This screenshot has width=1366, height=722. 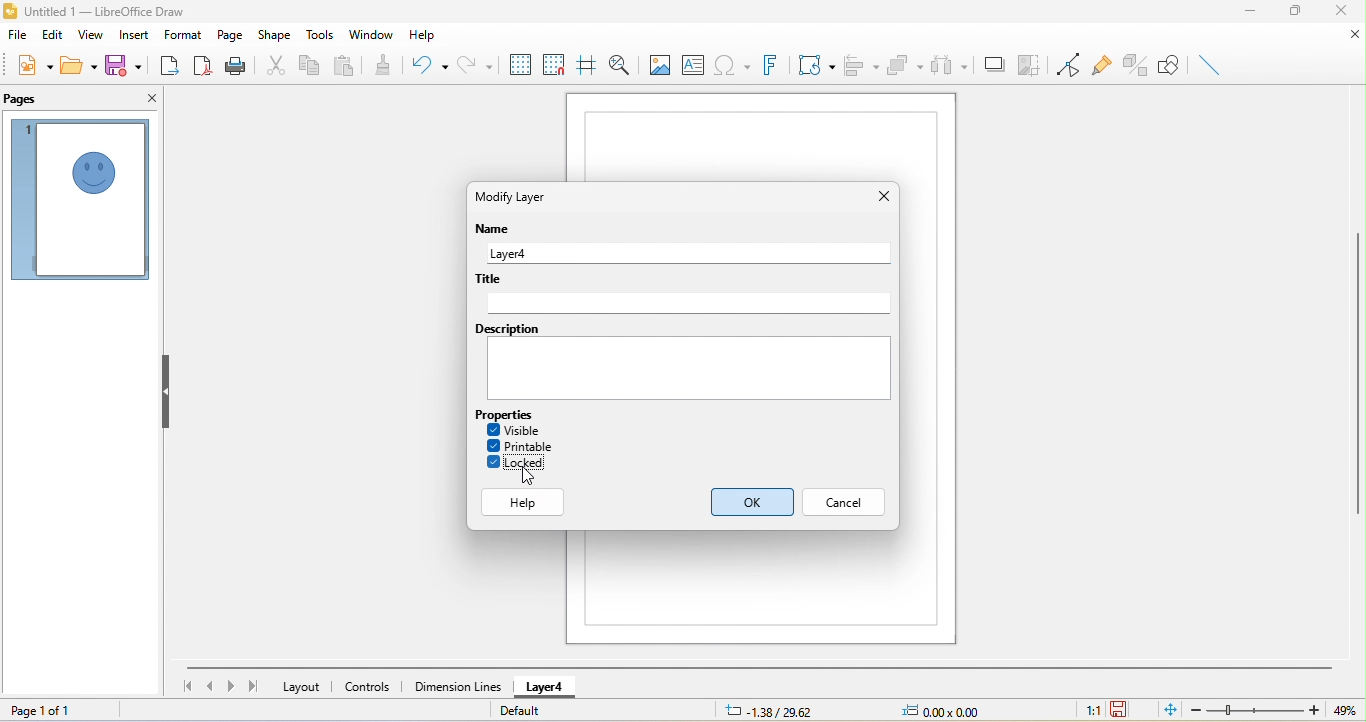 I want to click on redo, so click(x=479, y=63).